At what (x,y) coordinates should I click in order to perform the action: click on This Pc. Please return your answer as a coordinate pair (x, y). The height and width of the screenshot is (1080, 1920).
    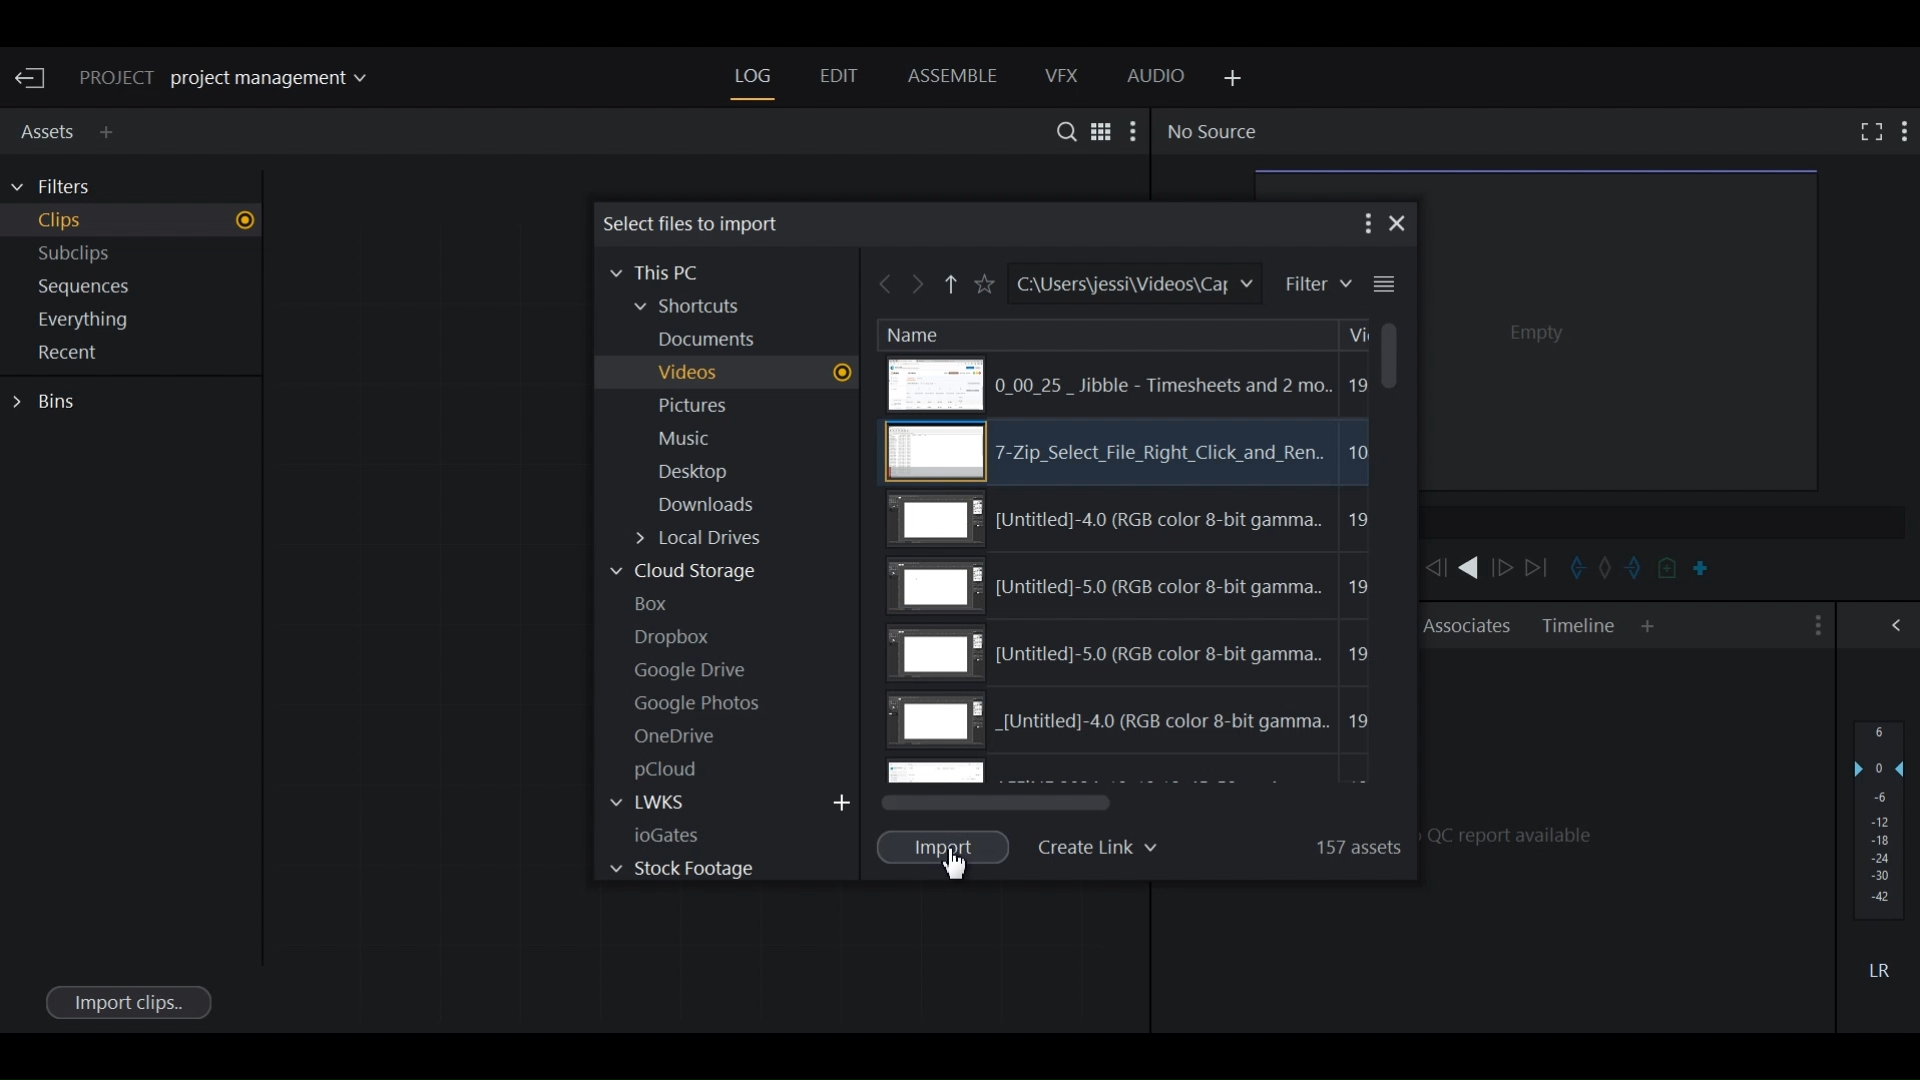
    Looking at the image, I should click on (664, 271).